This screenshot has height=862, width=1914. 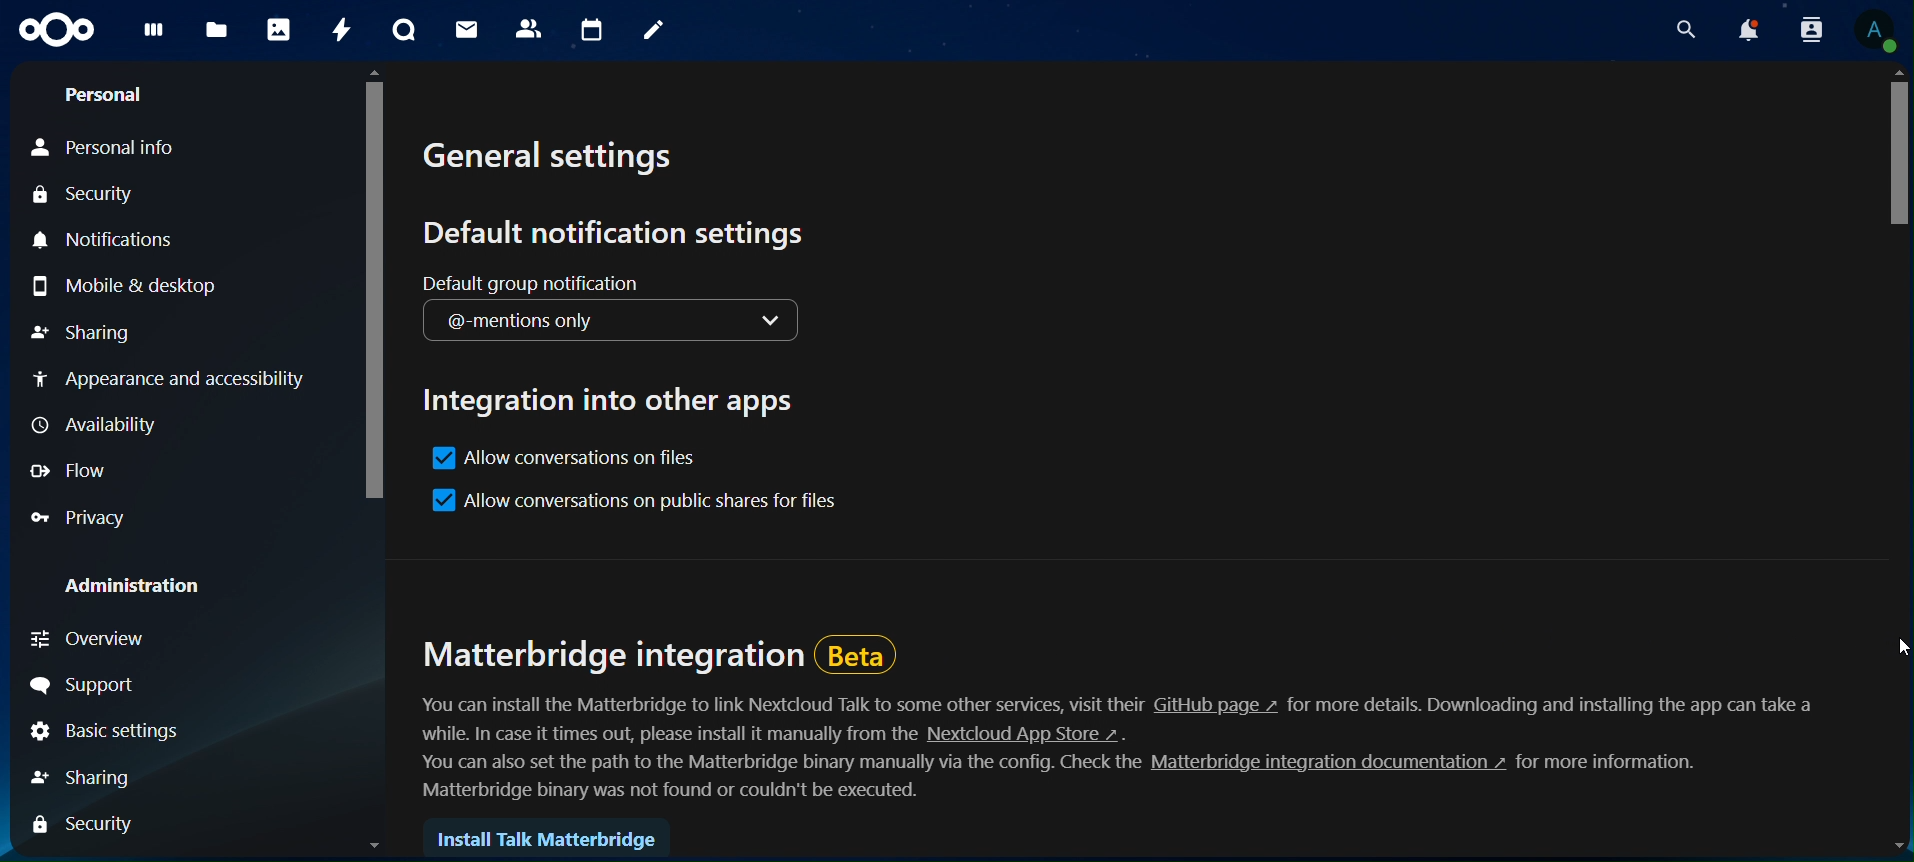 What do you see at coordinates (651, 499) in the screenshot?
I see `allow conversation on public shares for files` at bounding box center [651, 499].